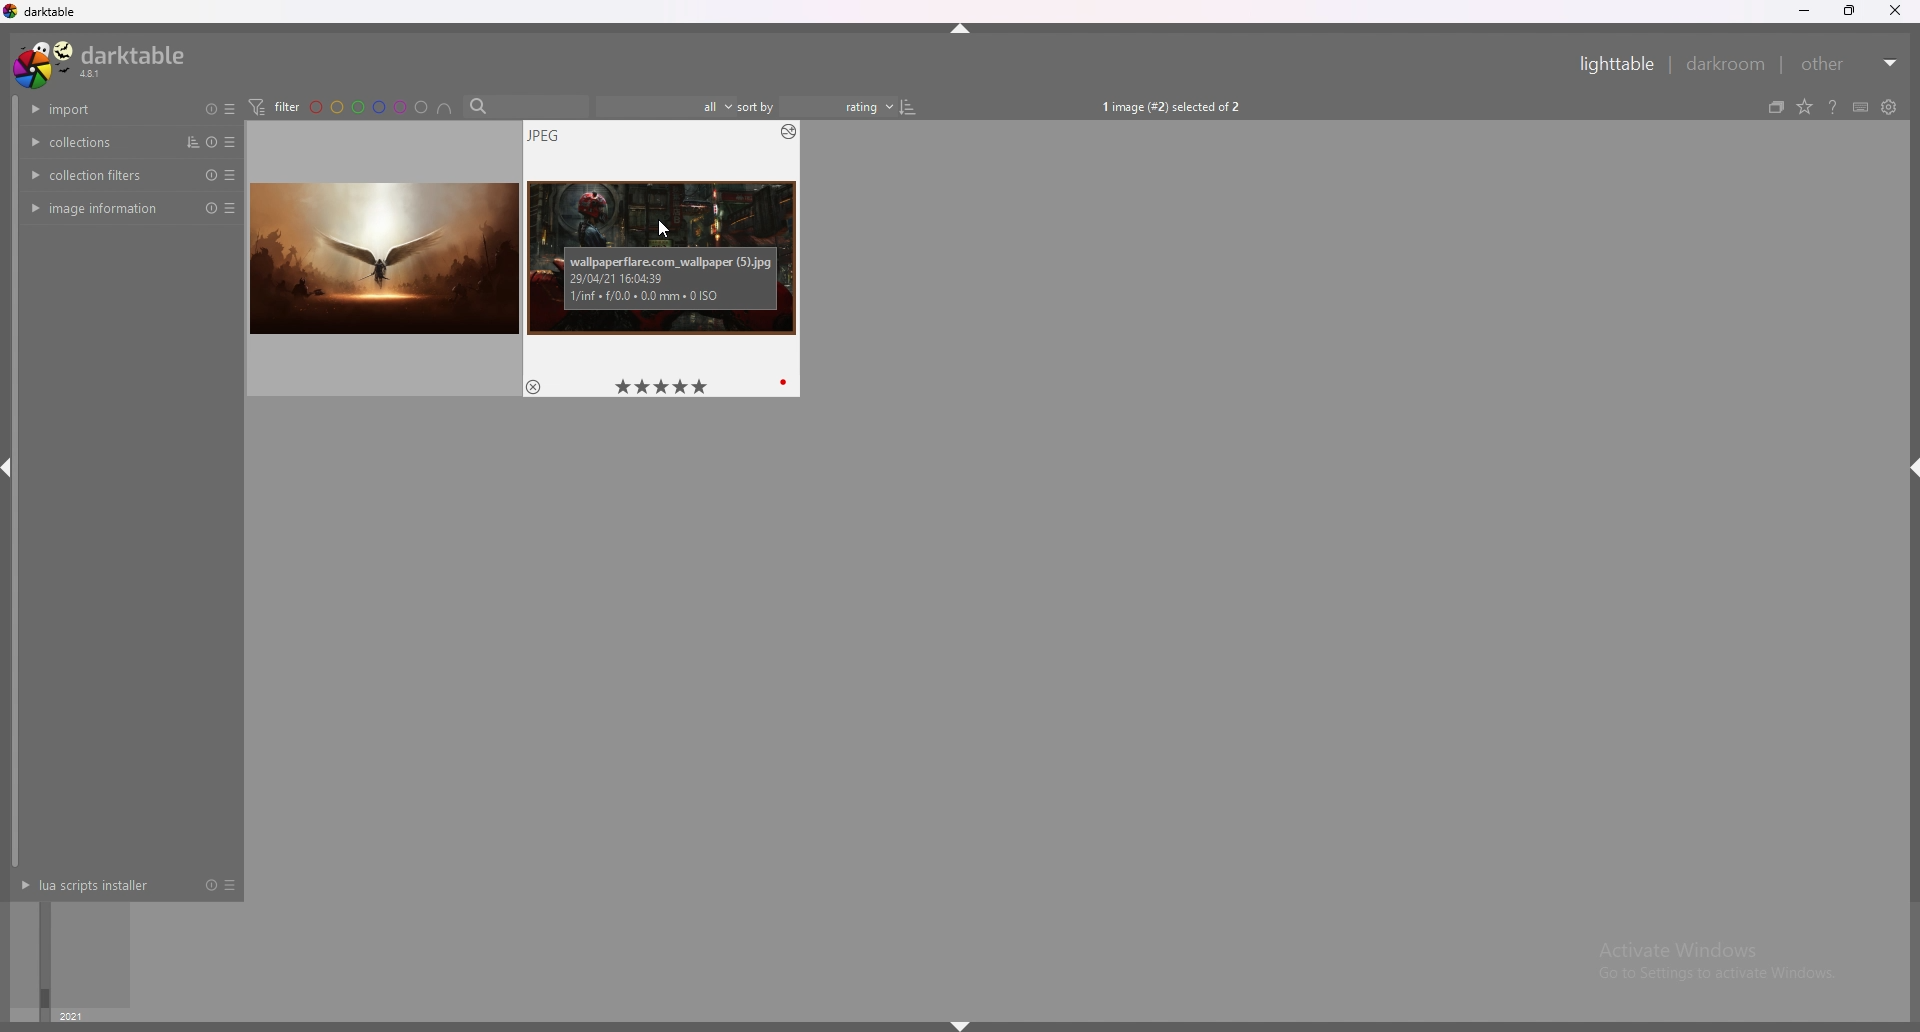 The width and height of the screenshot is (1920, 1032). I want to click on help, so click(1833, 107).